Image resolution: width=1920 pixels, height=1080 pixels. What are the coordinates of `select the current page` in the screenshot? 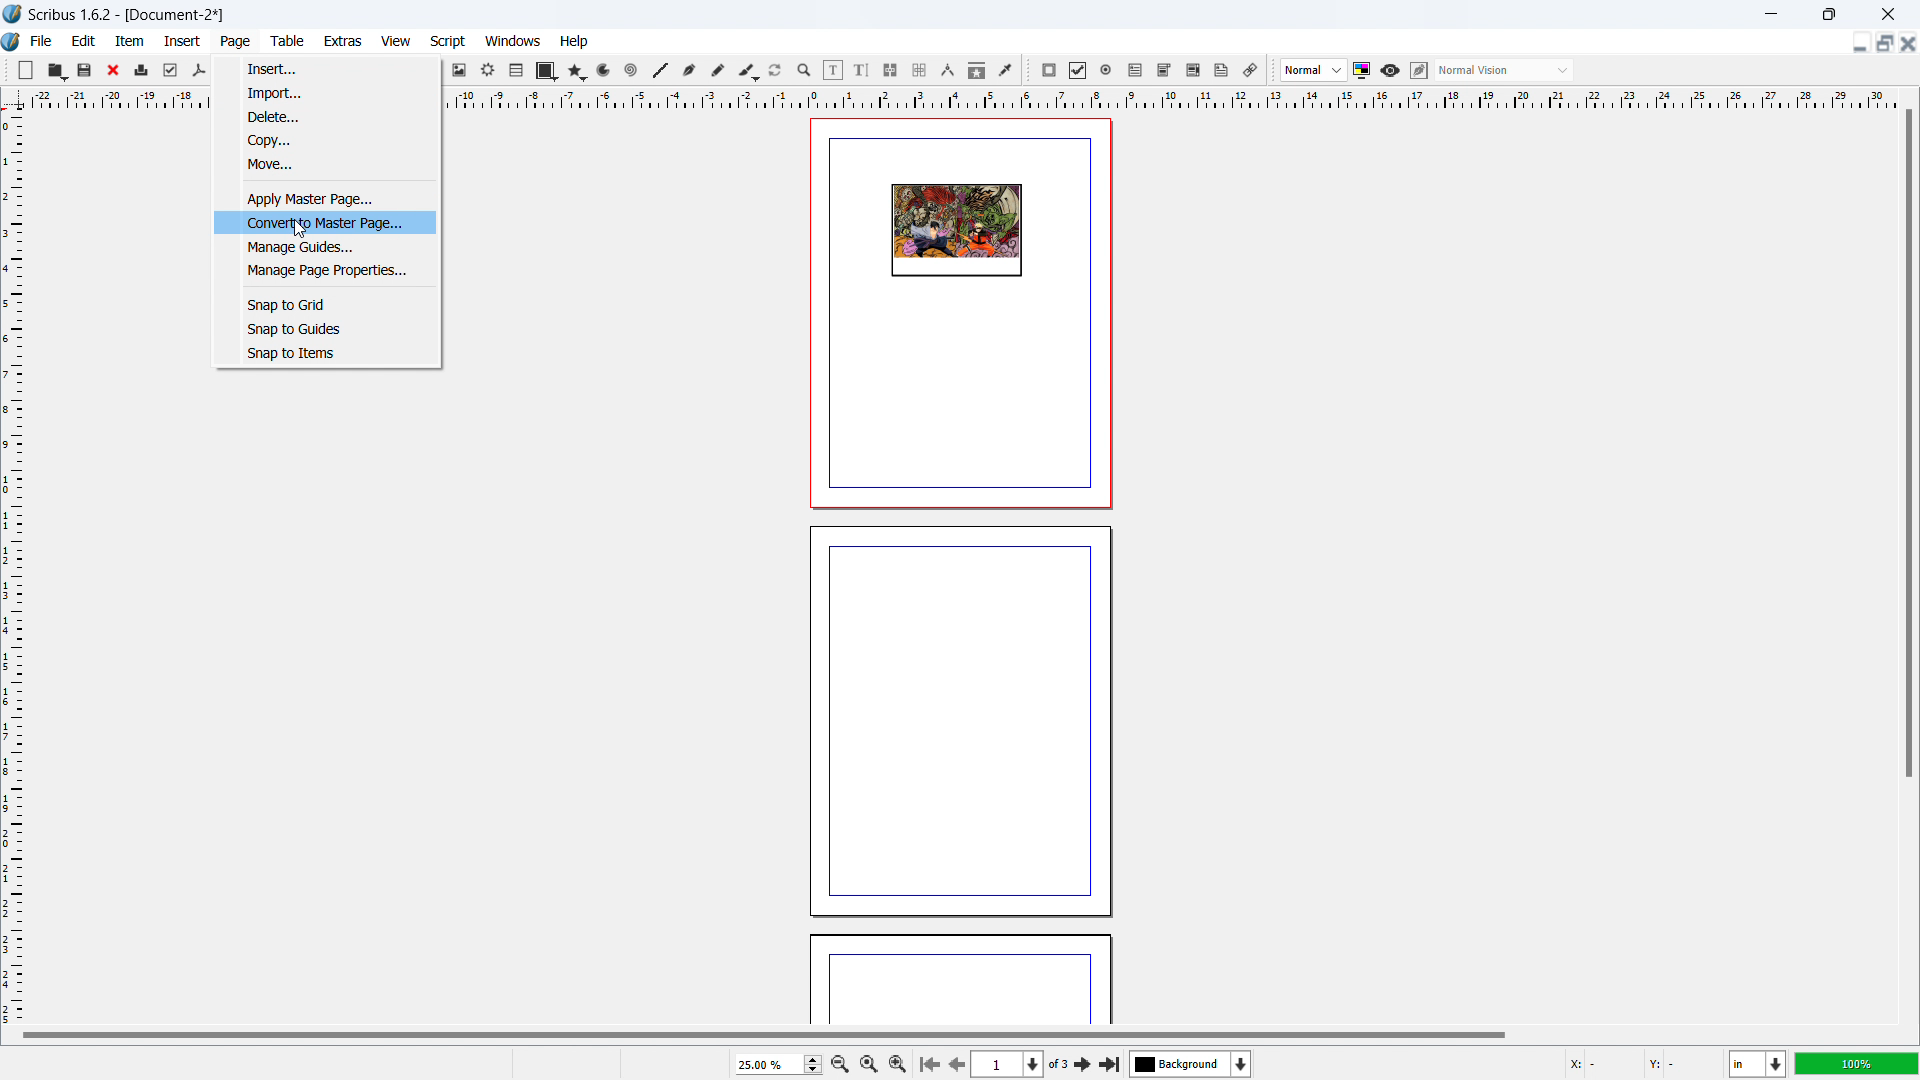 It's located at (1007, 1065).